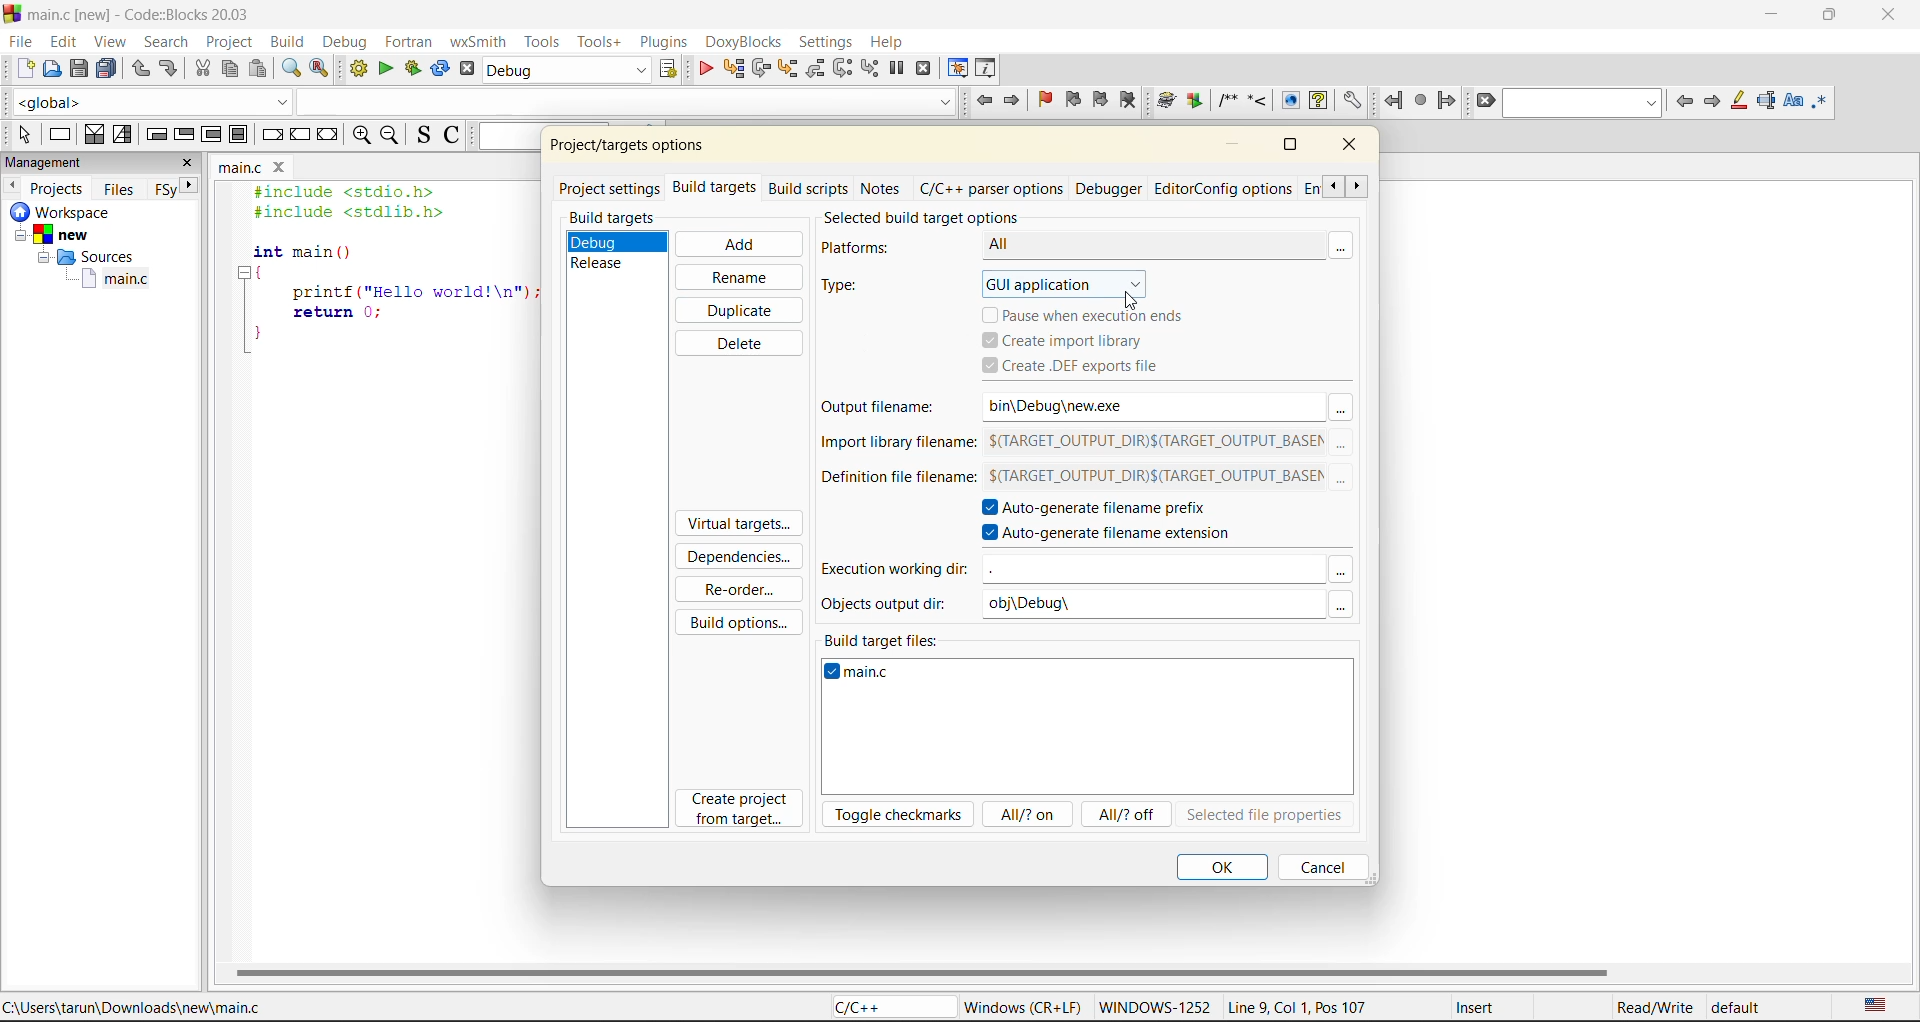 The image size is (1920, 1022). What do you see at coordinates (65, 235) in the screenshot?
I see `New` at bounding box center [65, 235].